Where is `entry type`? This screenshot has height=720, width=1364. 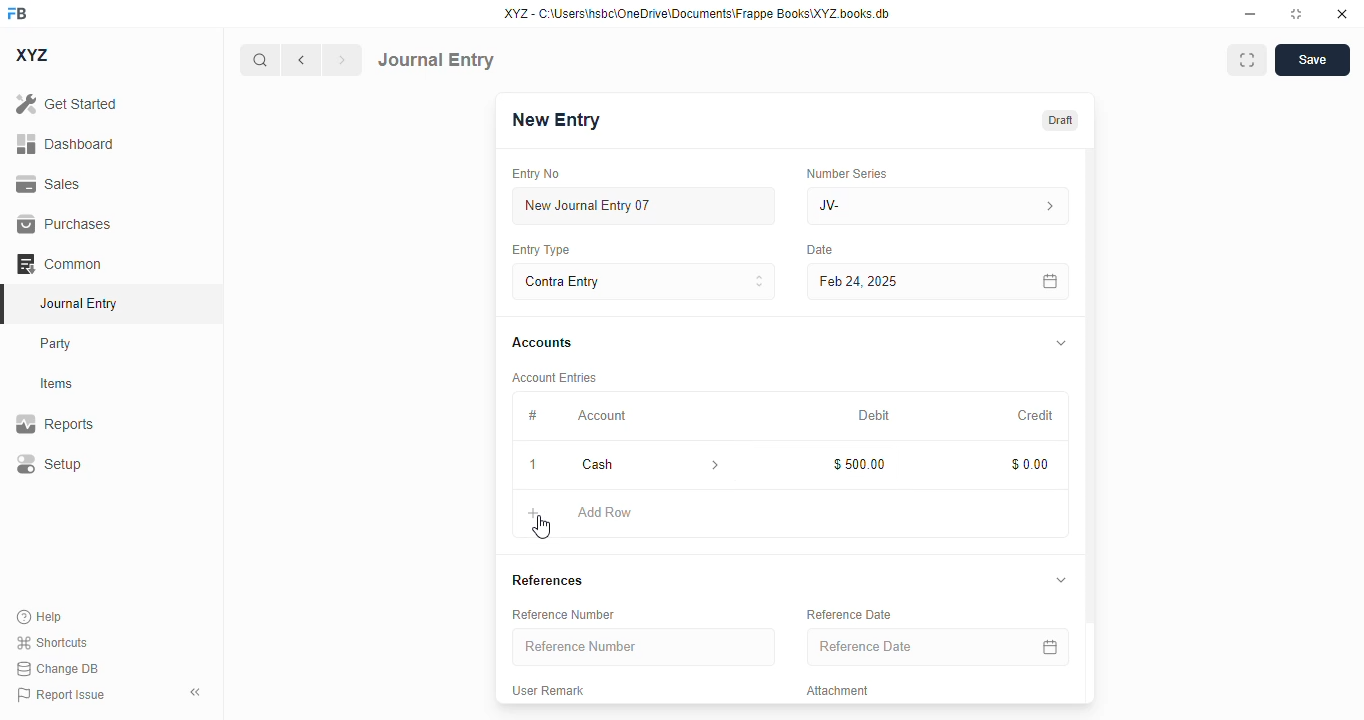
entry type is located at coordinates (542, 250).